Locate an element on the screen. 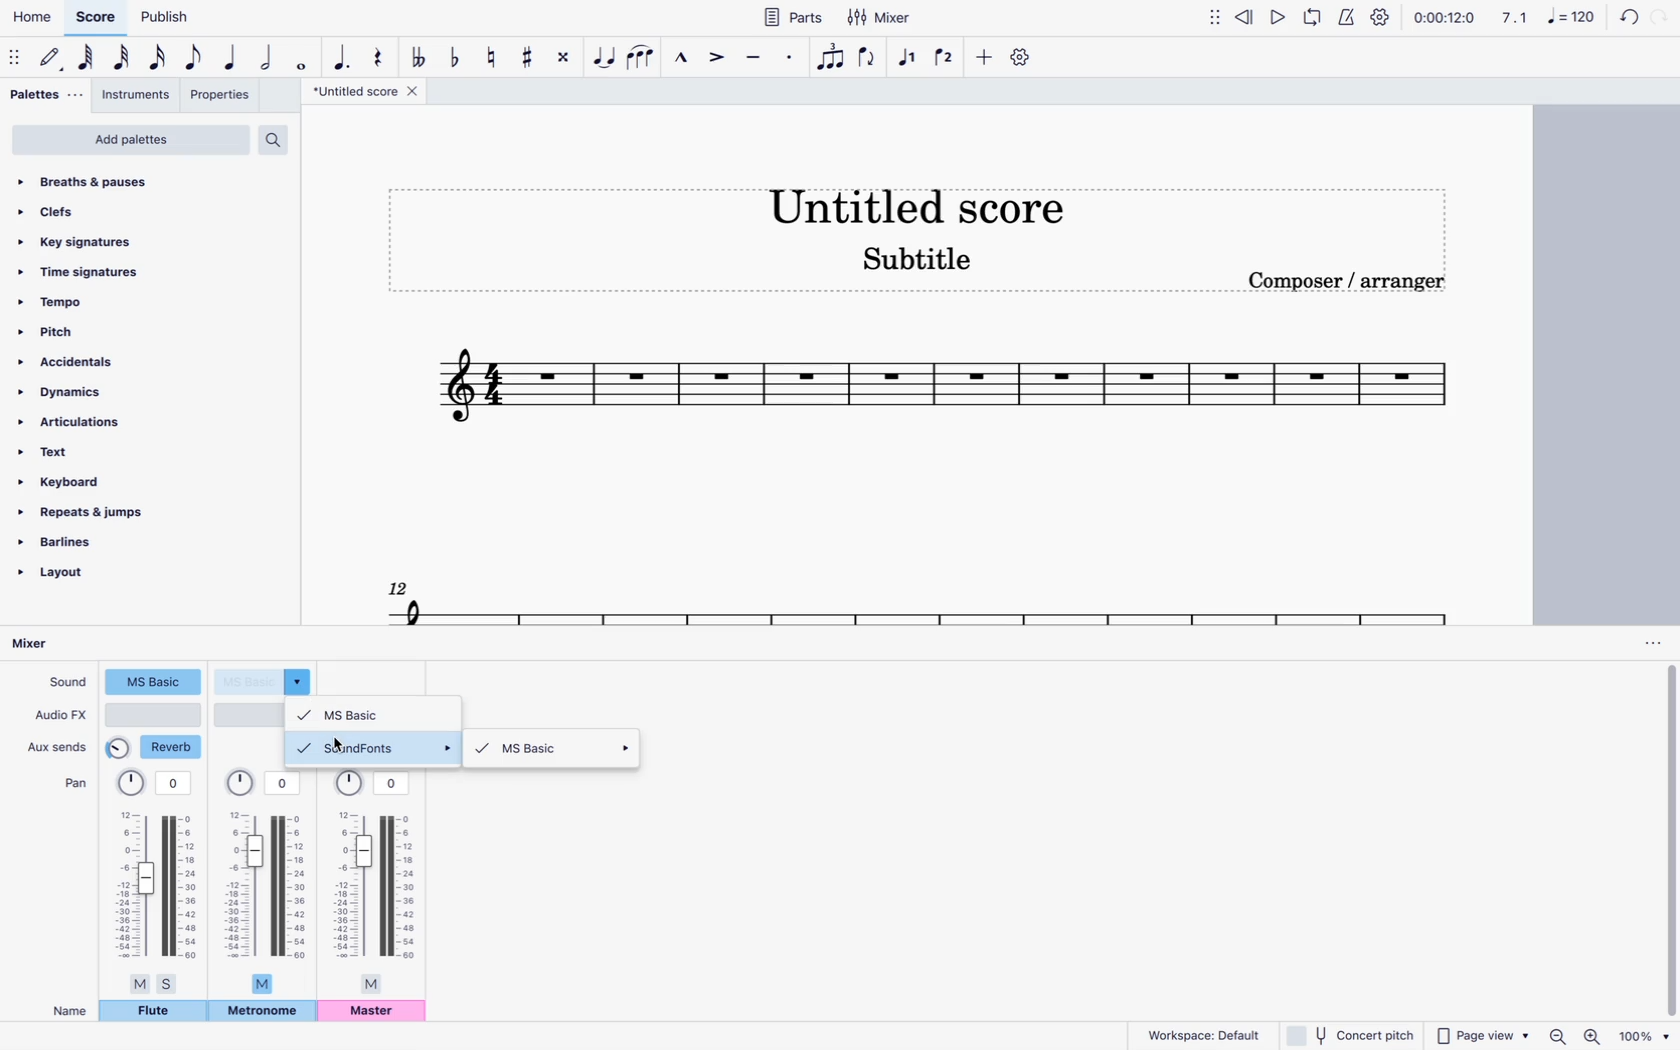 Image resolution: width=1680 pixels, height=1050 pixels. toggle natural is located at coordinates (493, 56).